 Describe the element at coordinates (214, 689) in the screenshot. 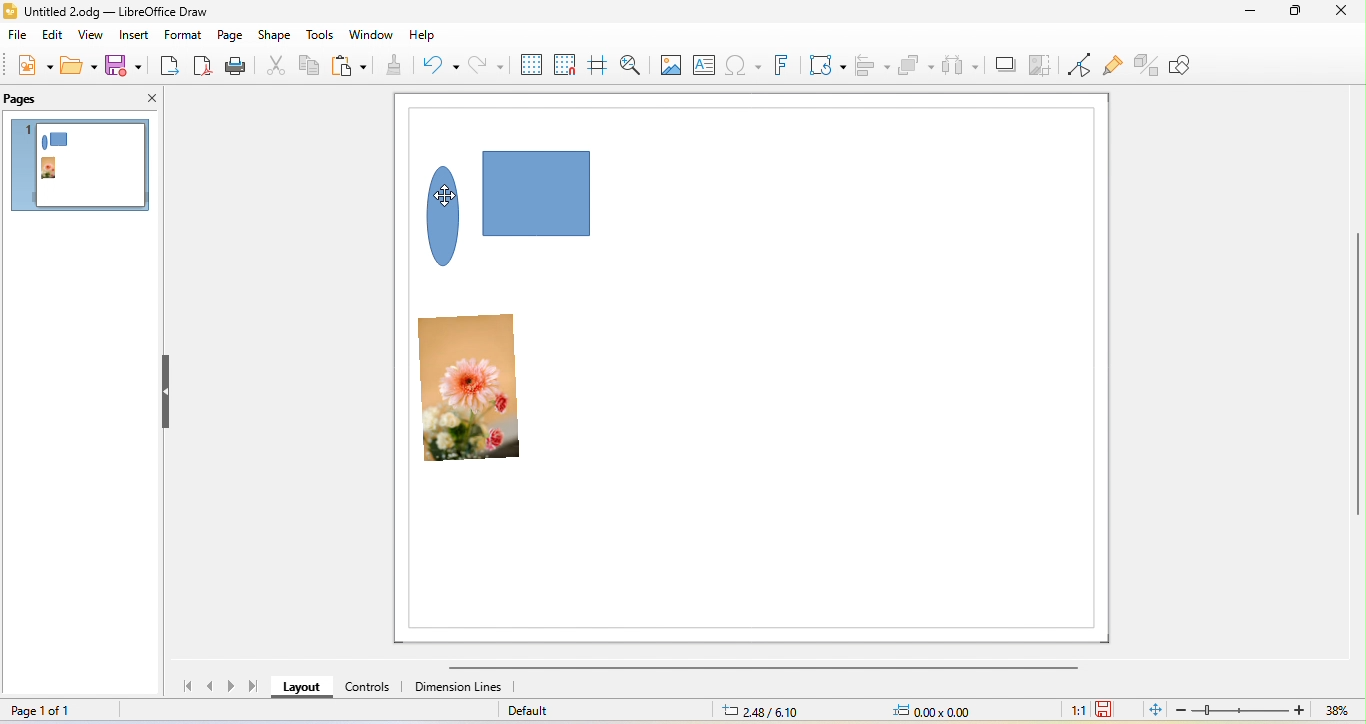

I see `previous page` at that location.